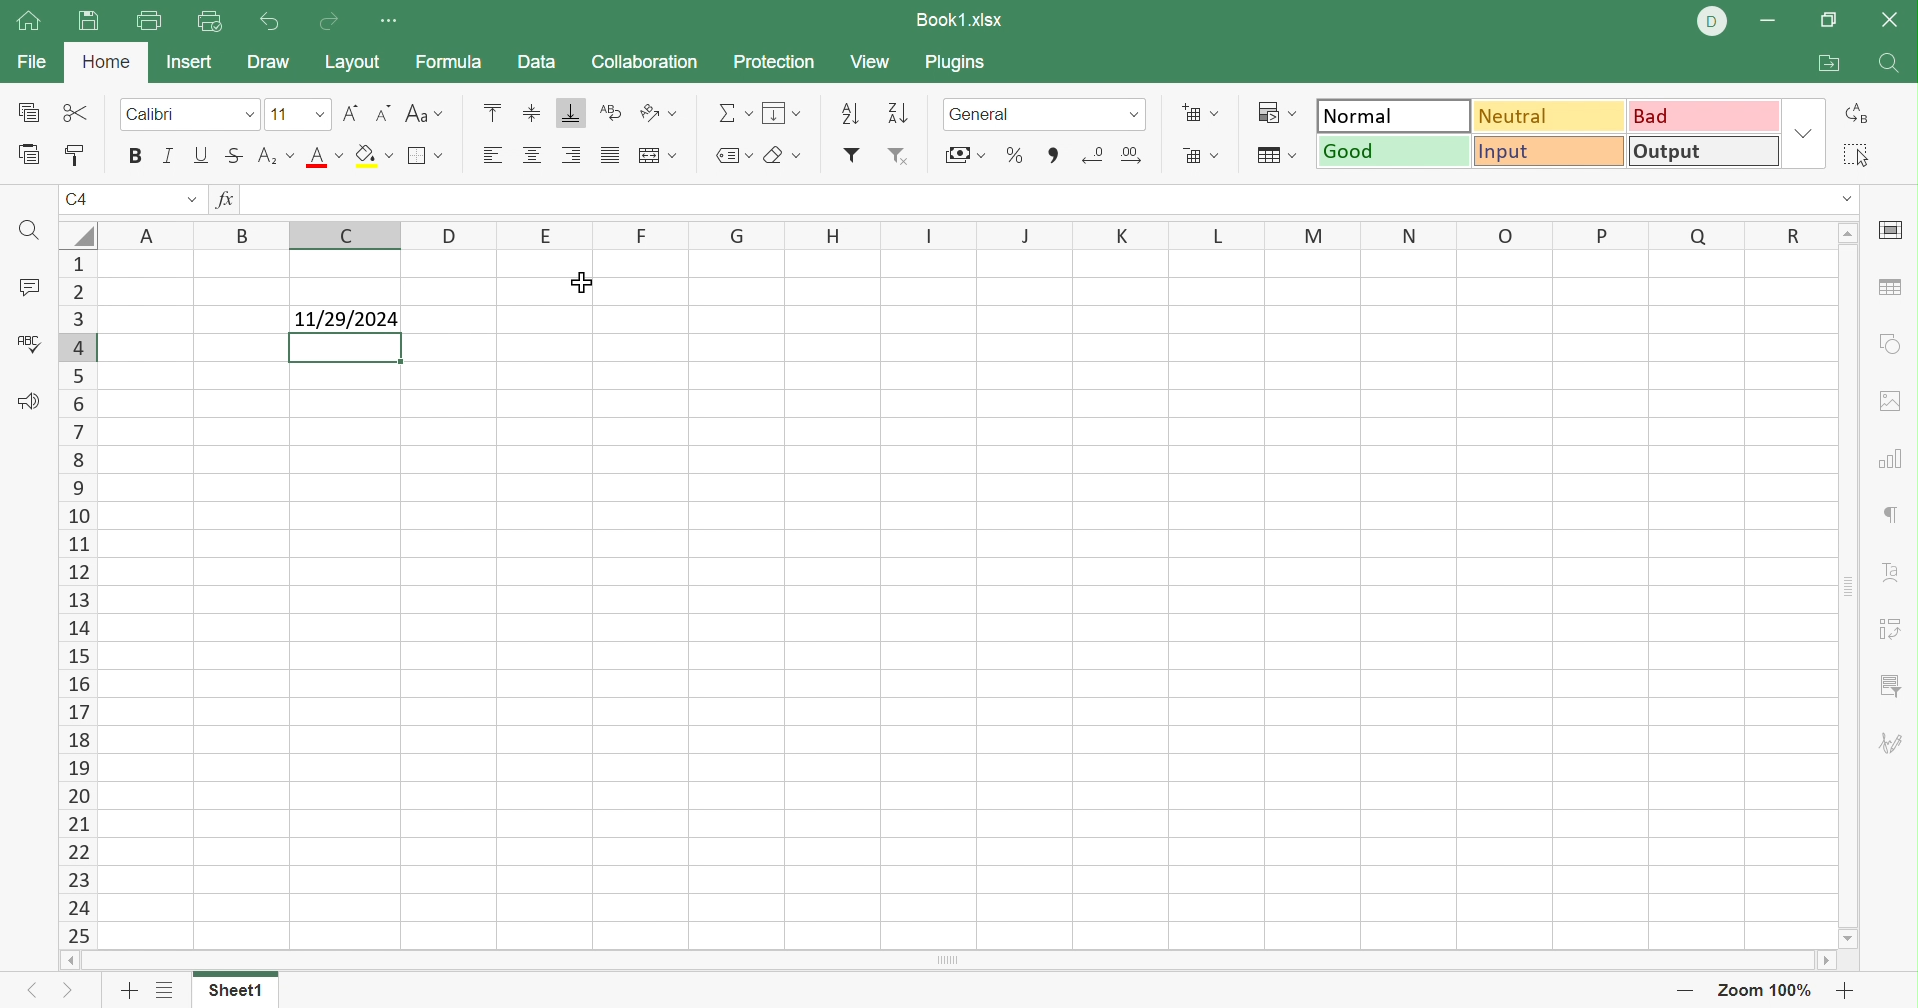 Image resolution: width=1918 pixels, height=1008 pixels. What do you see at coordinates (69, 962) in the screenshot?
I see `Scroll Left` at bounding box center [69, 962].